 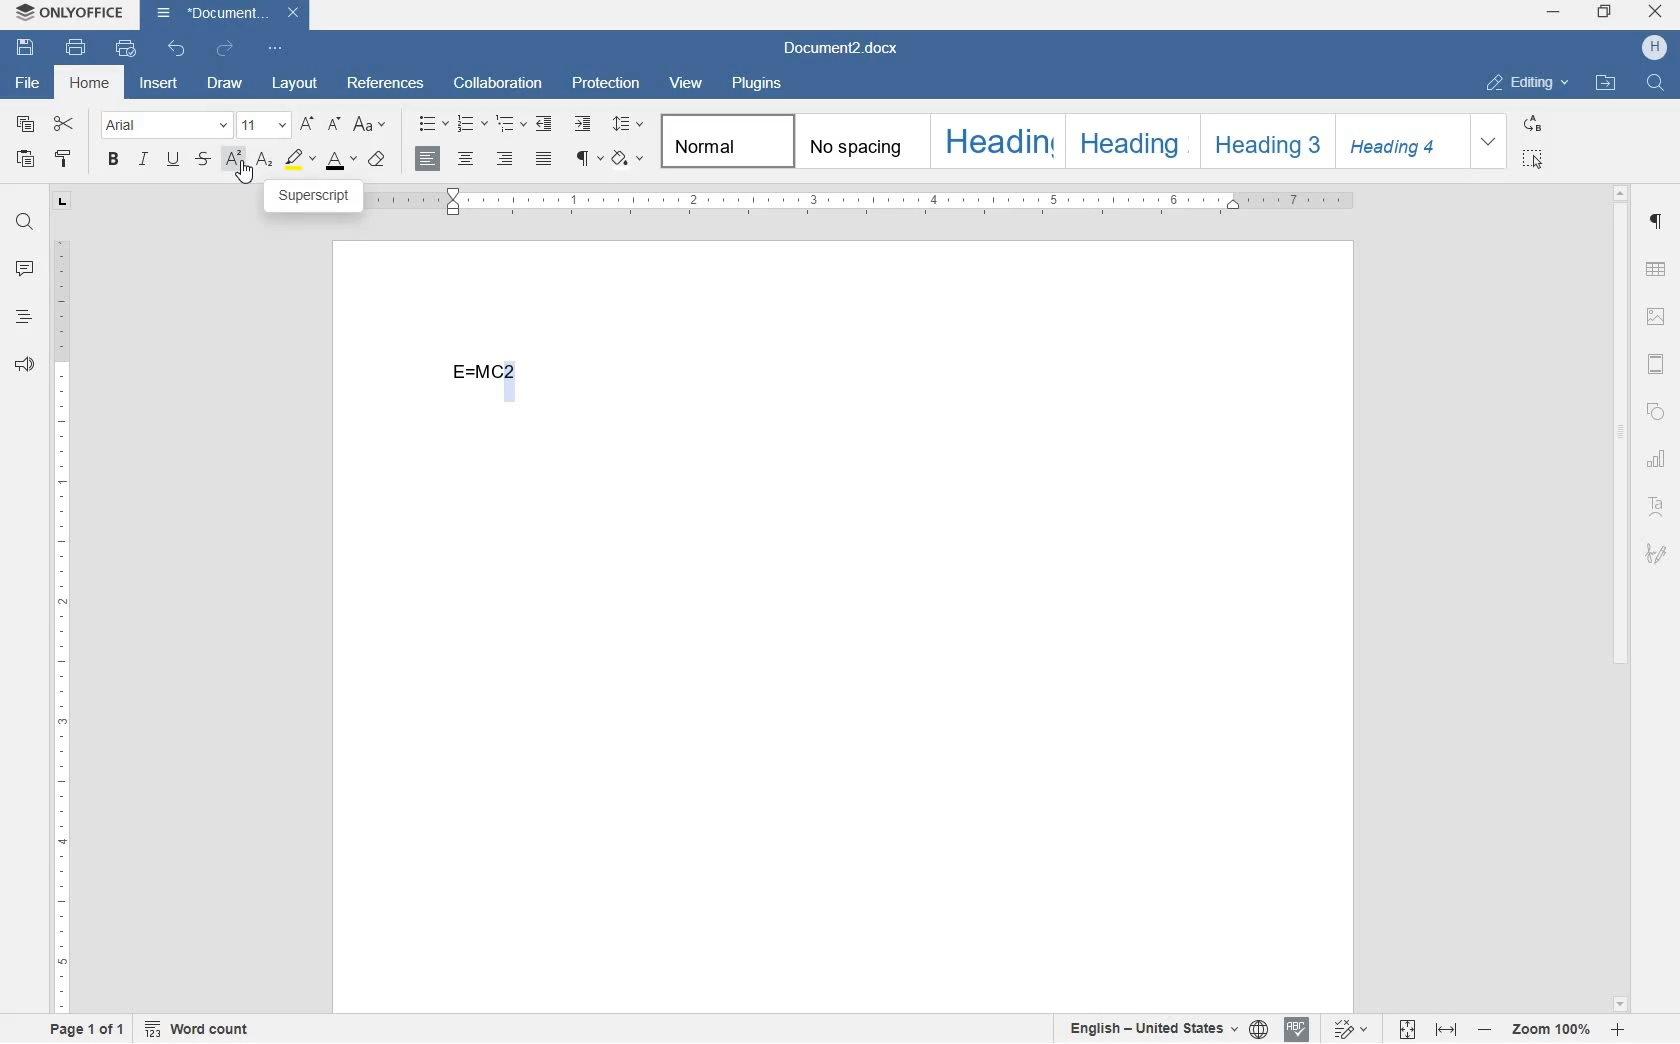 What do you see at coordinates (200, 1030) in the screenshot?
I see `word count` at bounding box center [200, 1030].